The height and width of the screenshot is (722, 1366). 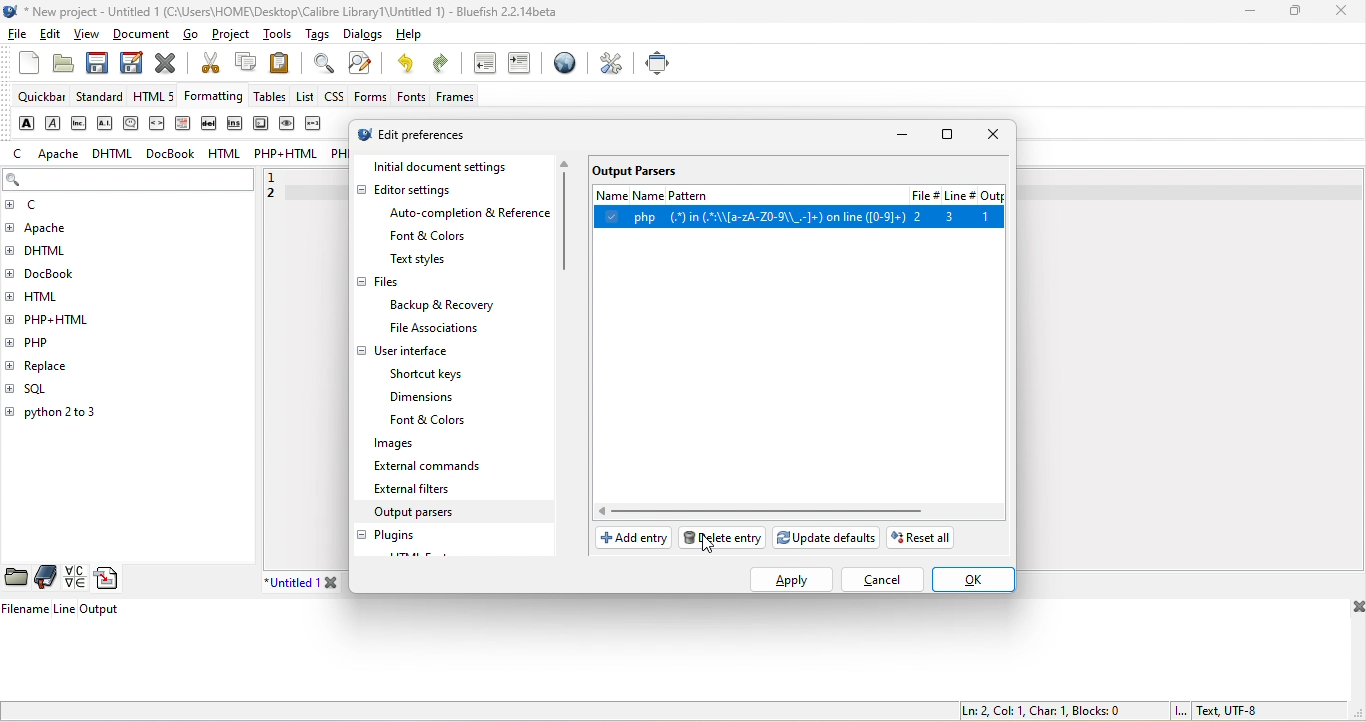 What do you see at coordinates (260, 124) in the screenshot?
I see `keyboard` at bounding box center [260, 124].